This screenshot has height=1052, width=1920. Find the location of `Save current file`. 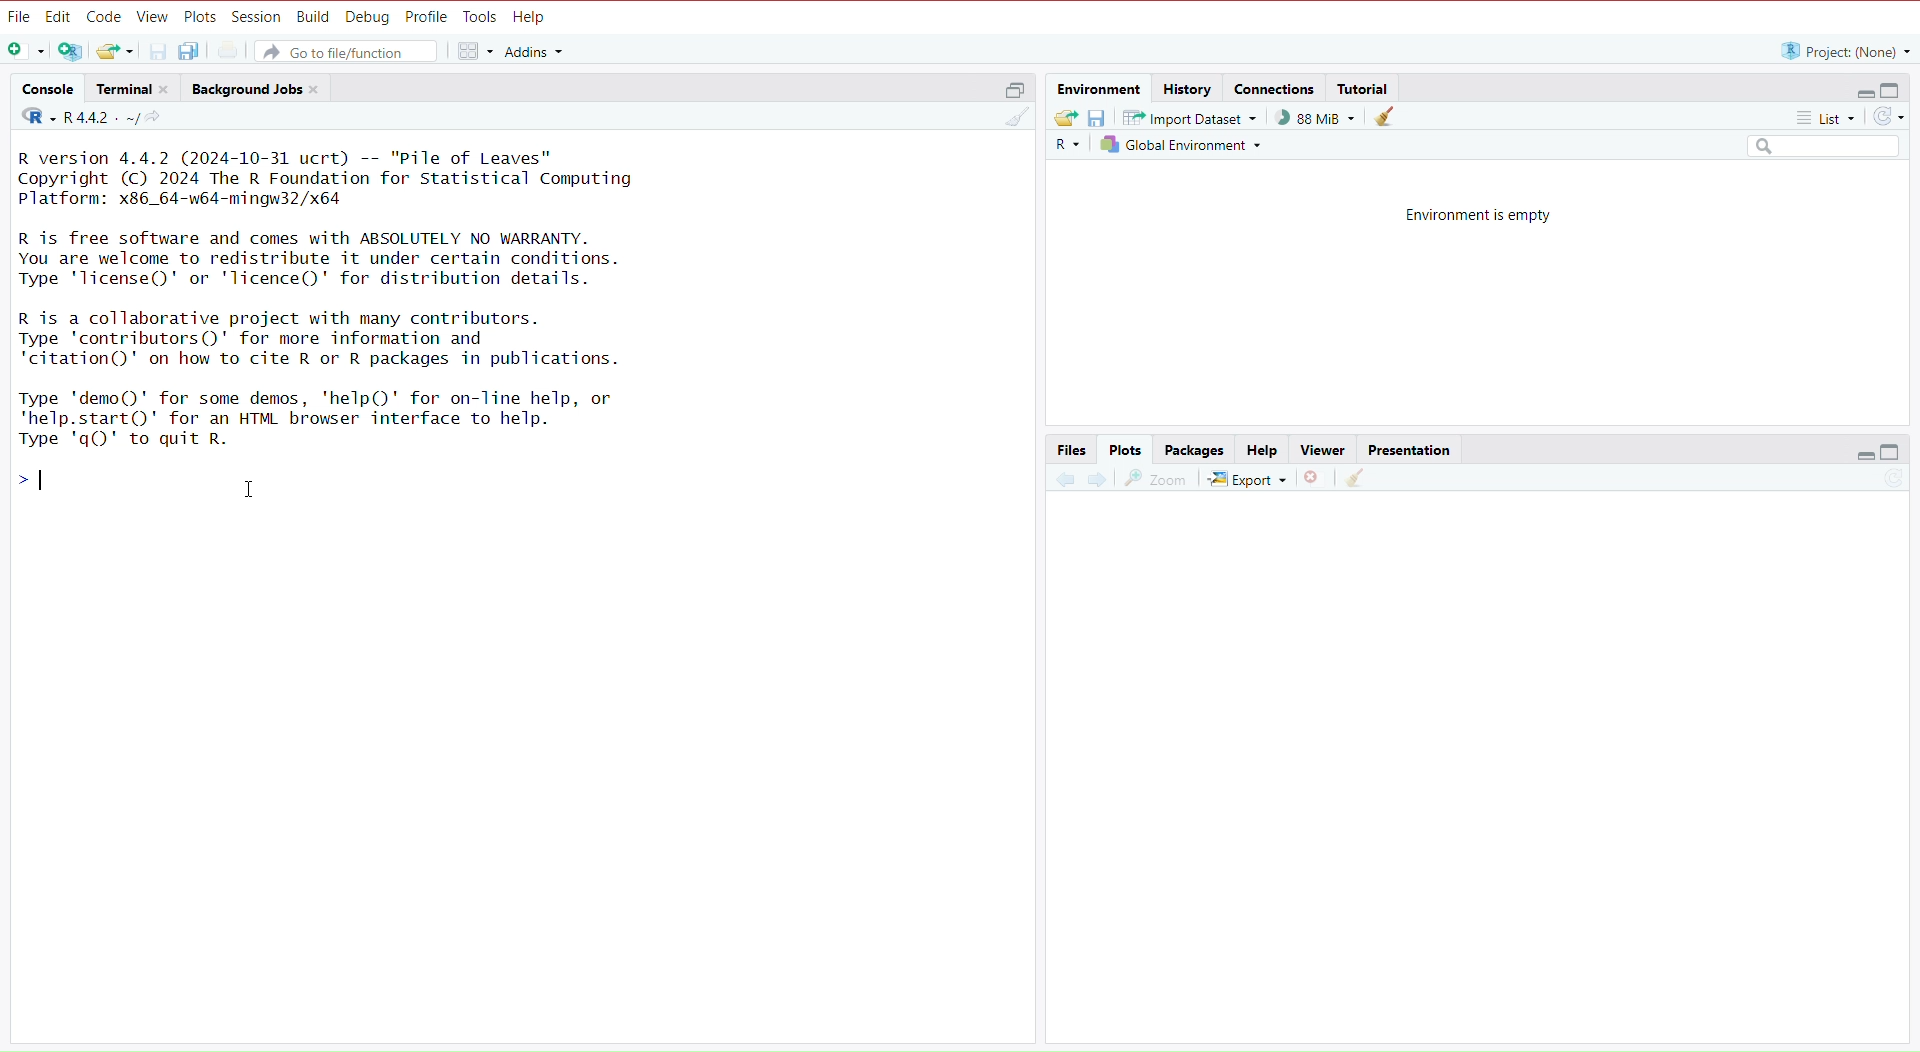

Save current file is located at coordinates (156, 52).